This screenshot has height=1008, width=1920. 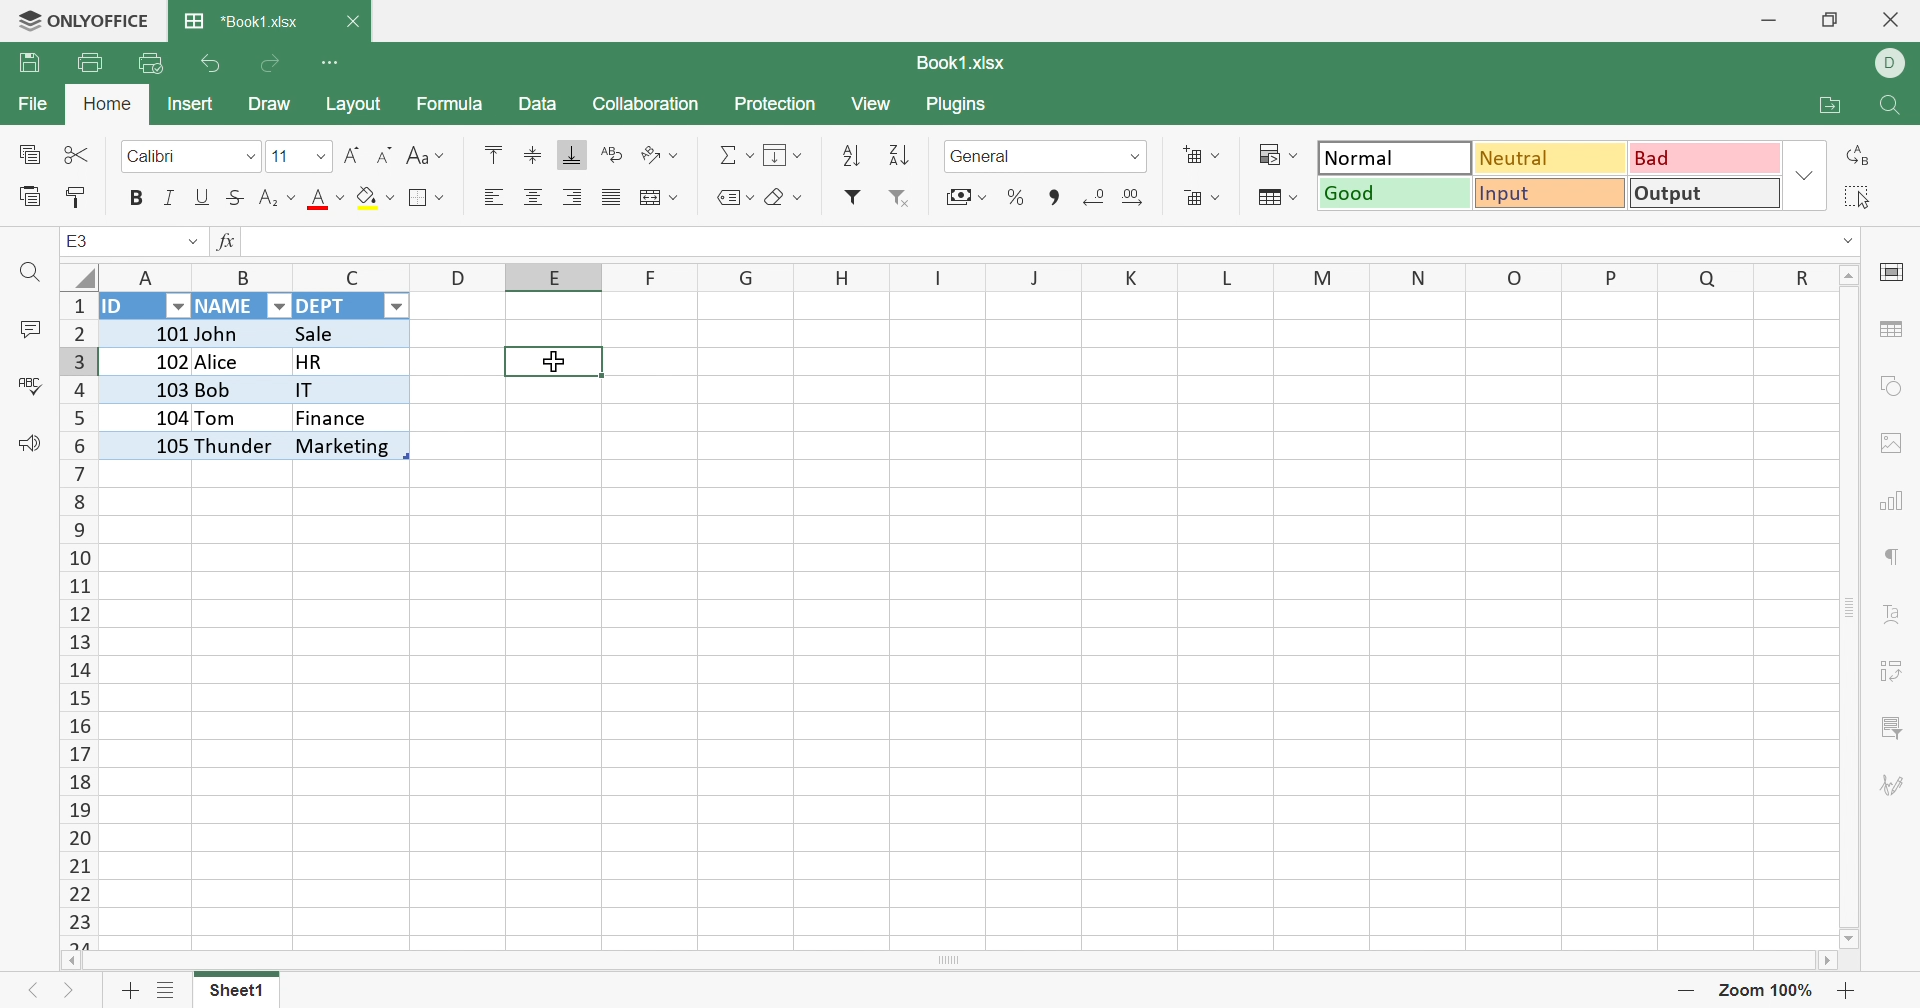 I want to click on Pivot Table settings, so click(x=1893, y=672).